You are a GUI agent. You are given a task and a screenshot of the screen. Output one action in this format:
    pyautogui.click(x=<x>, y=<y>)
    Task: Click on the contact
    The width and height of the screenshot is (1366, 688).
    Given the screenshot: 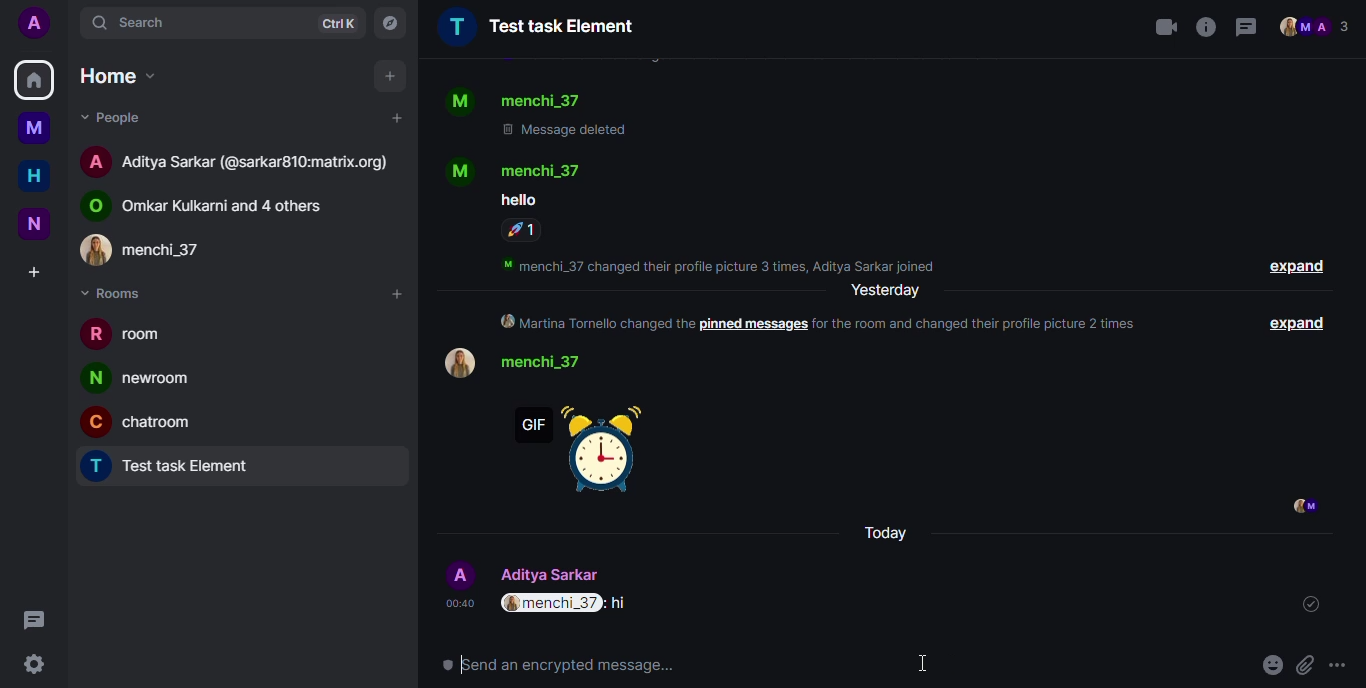 What is the action you would take?
    pyautogui.click(x=159, y=248)
    